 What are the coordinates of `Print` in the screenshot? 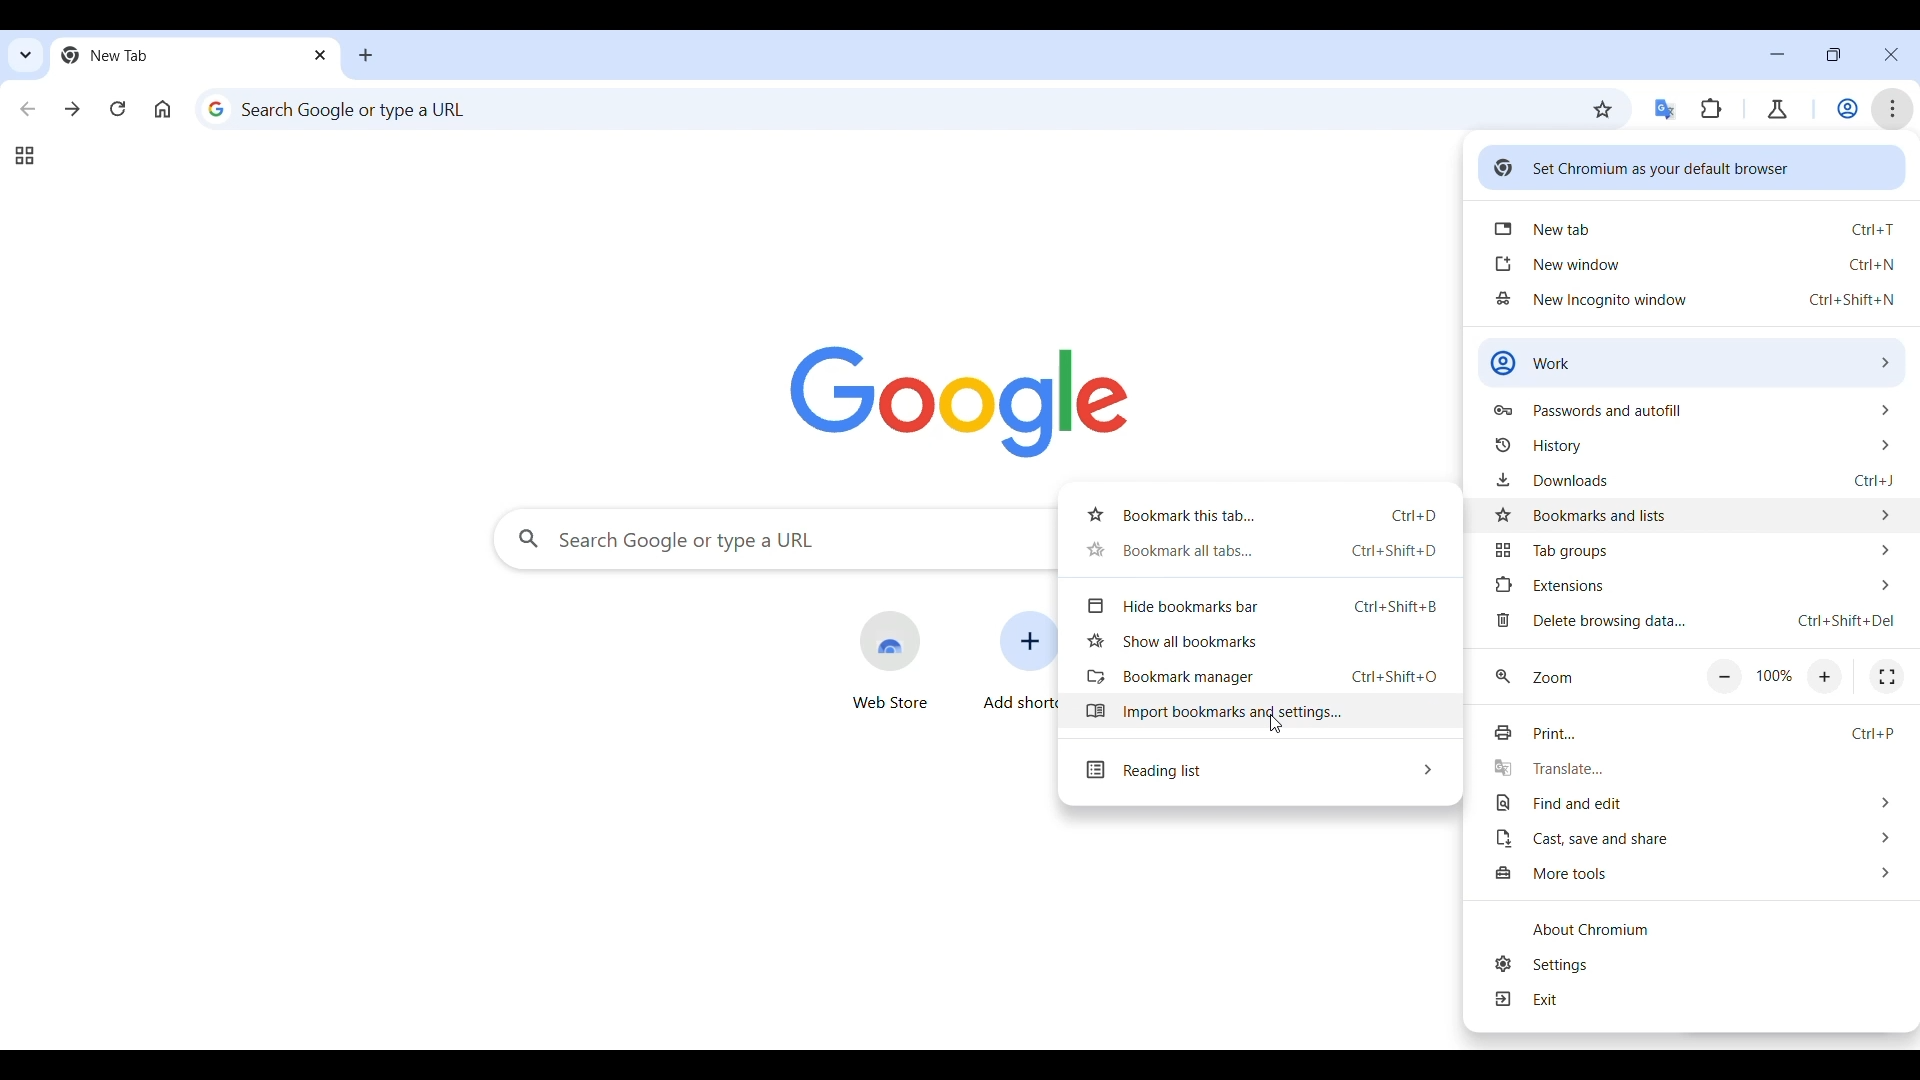 It's located at (1690, 733).